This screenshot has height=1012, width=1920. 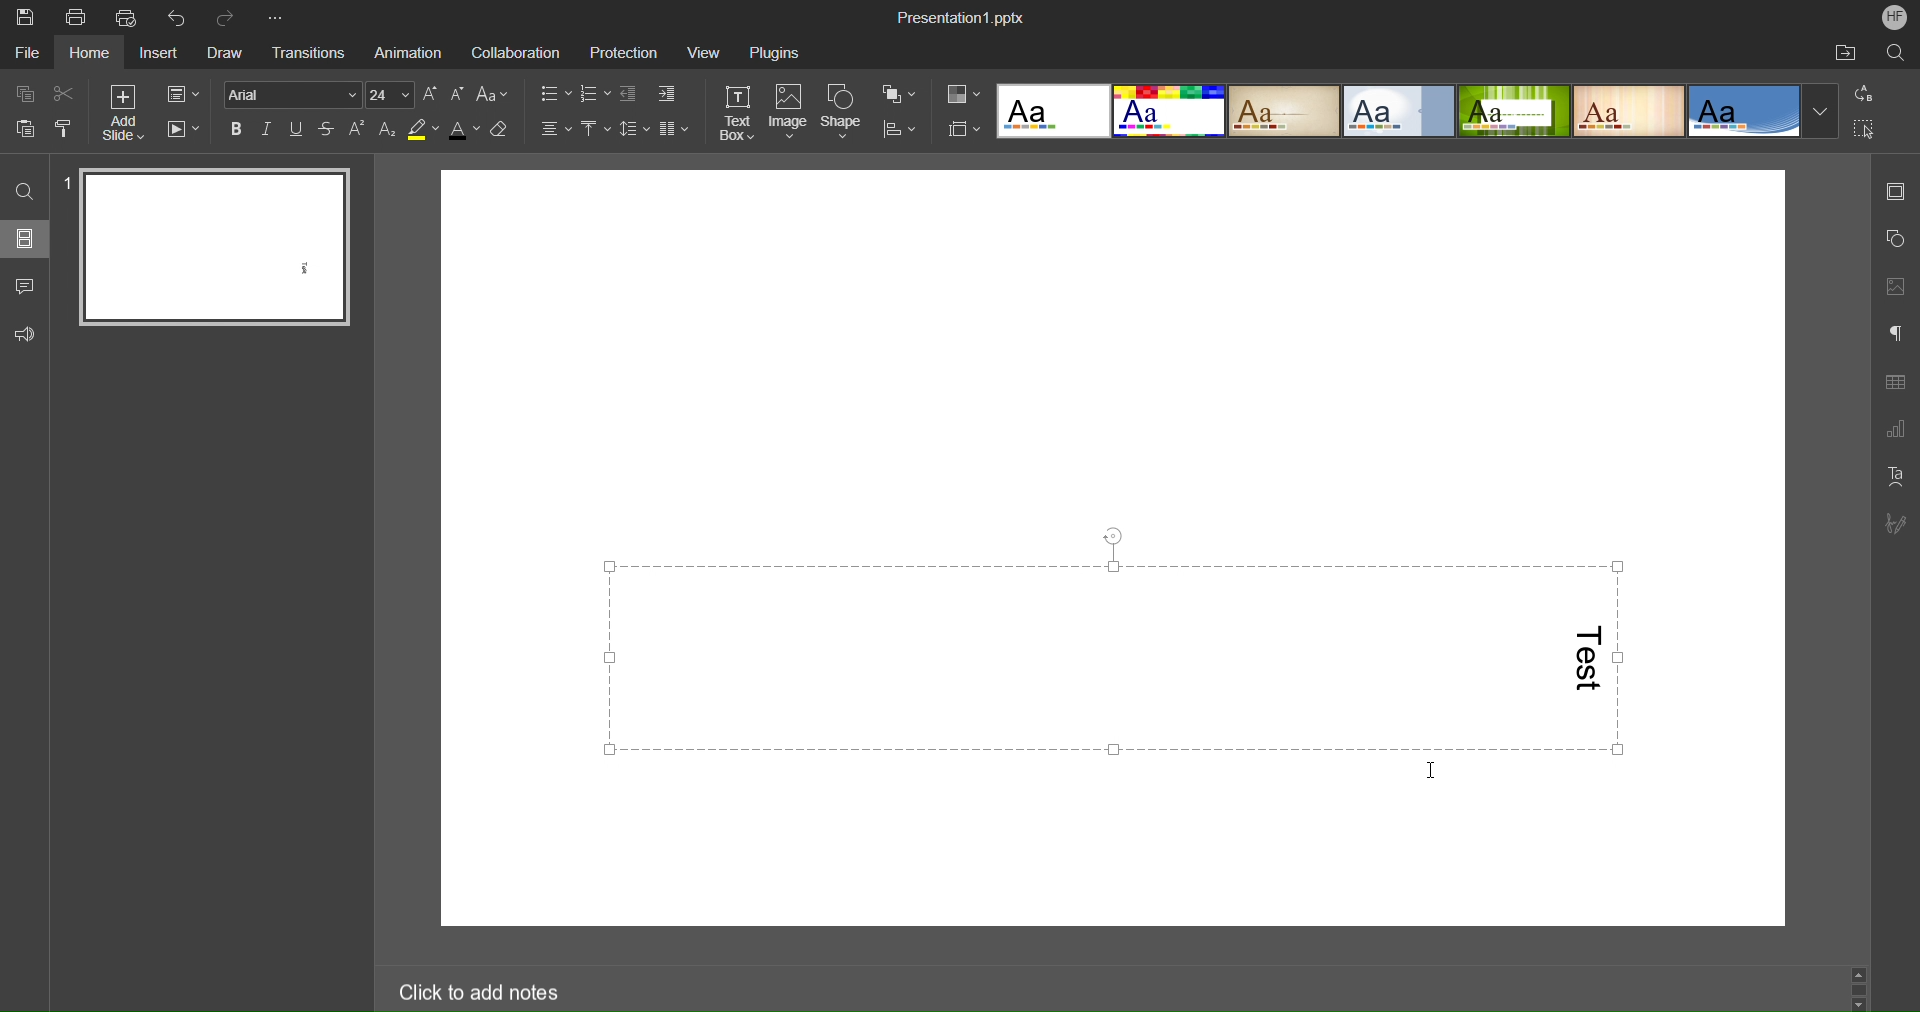 What do you see at coordinates (666, 94) in the screenshot?
I see `Increase Indent` at bounding box center [666, 94].